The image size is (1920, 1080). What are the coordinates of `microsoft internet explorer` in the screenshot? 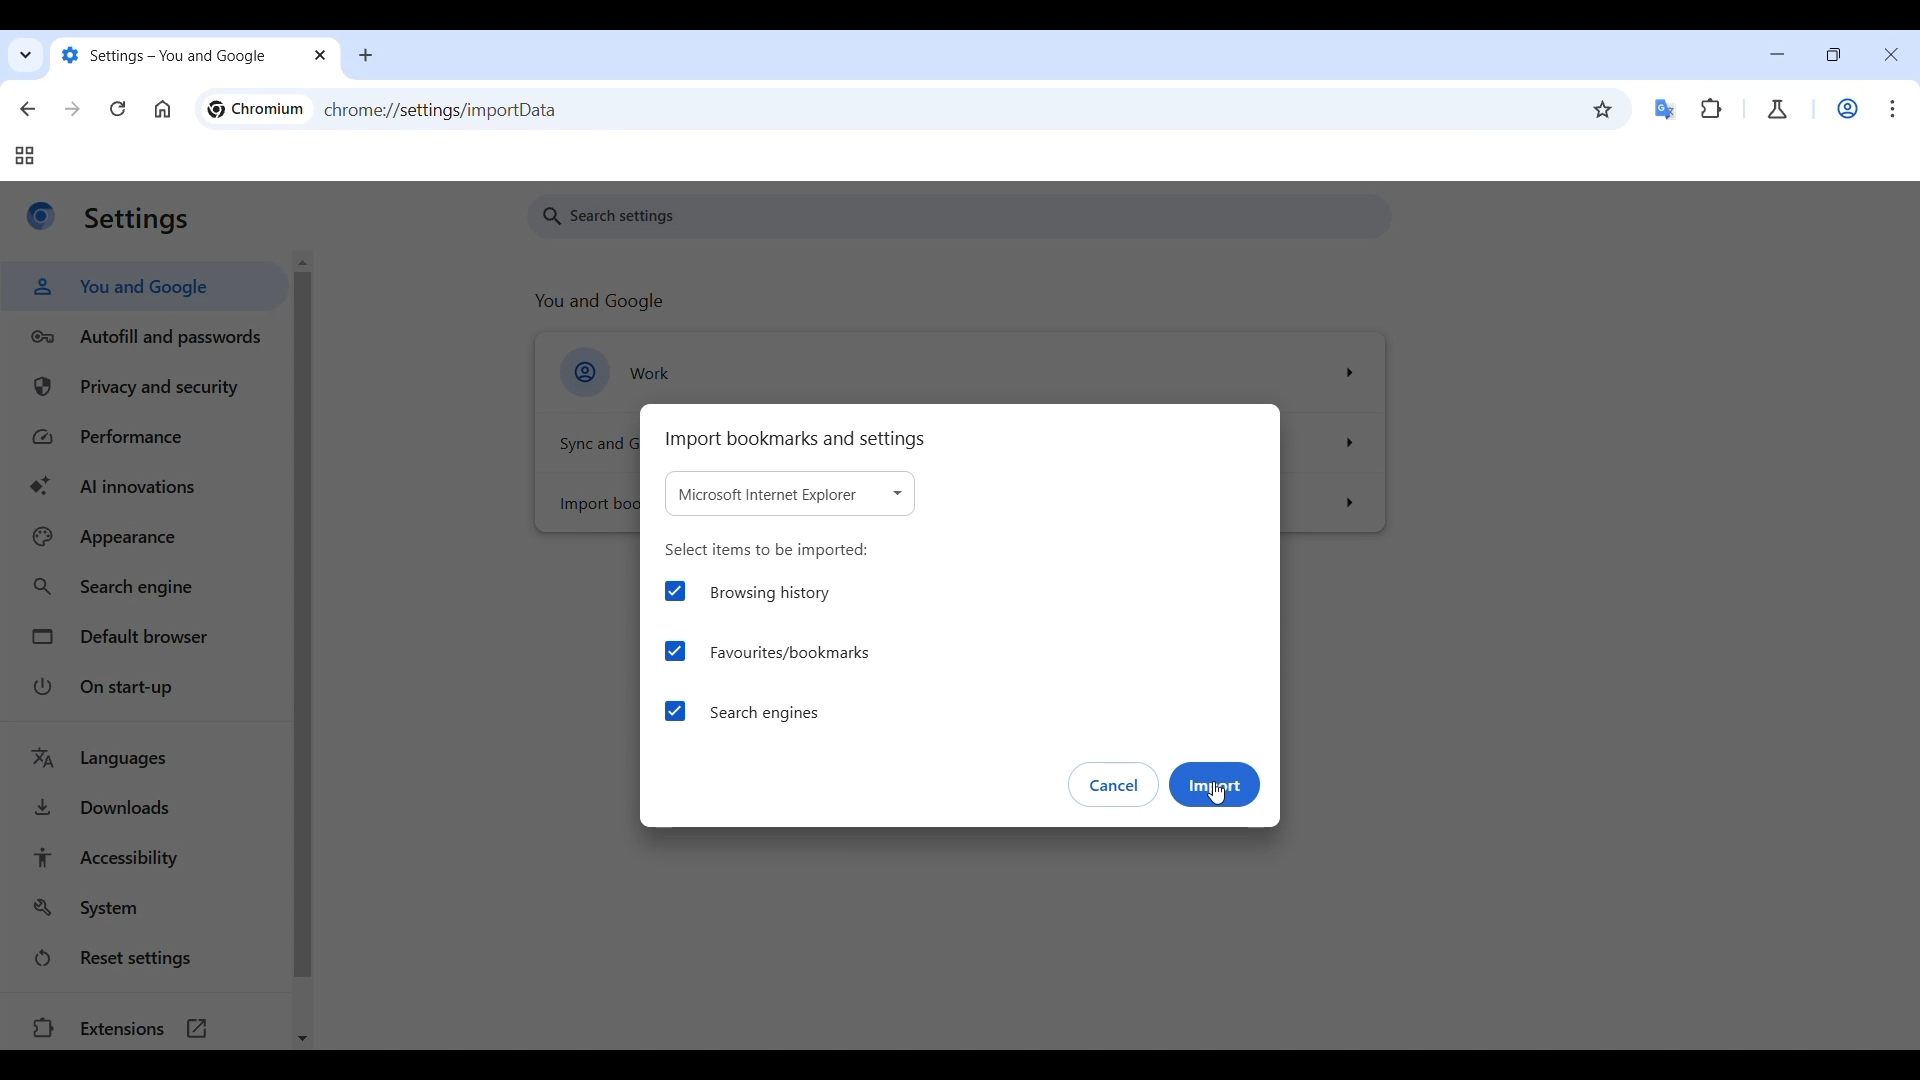 It's located at (790, 494).